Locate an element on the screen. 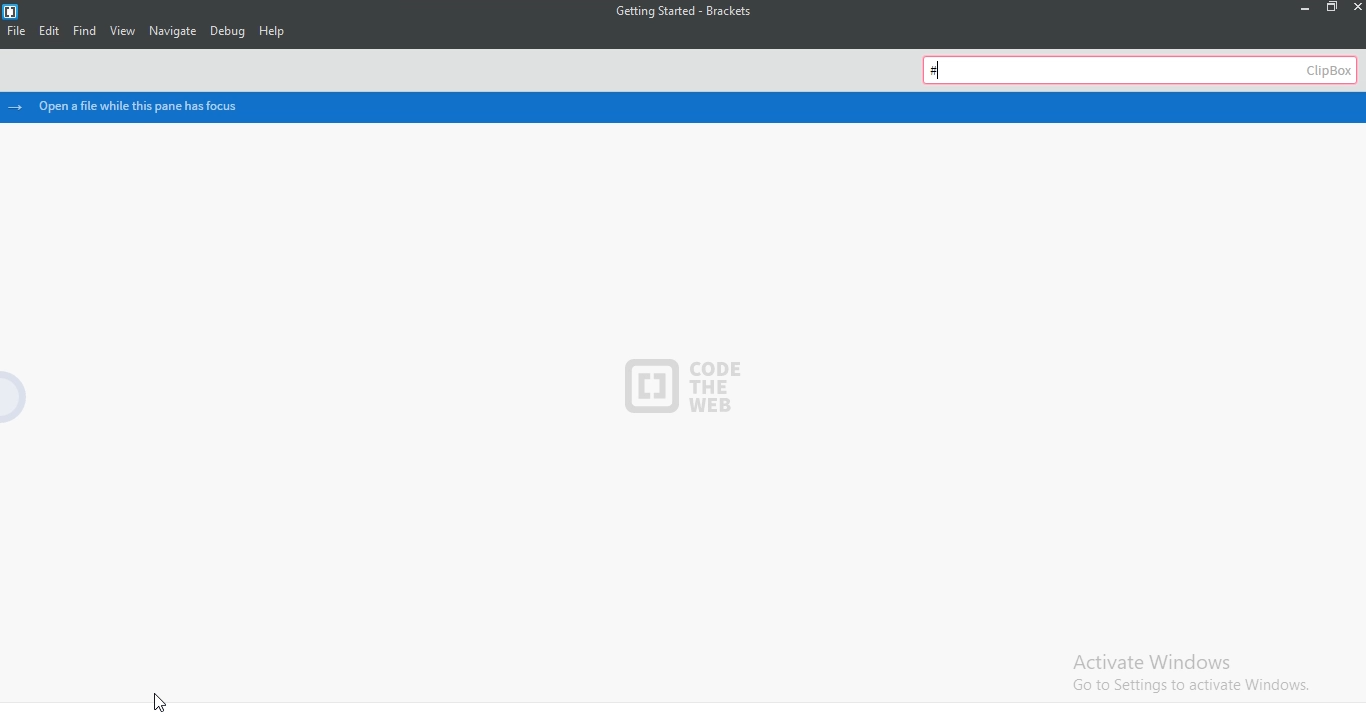 The image size is (1366, 724). code the web is located at coordinates (673, 388).